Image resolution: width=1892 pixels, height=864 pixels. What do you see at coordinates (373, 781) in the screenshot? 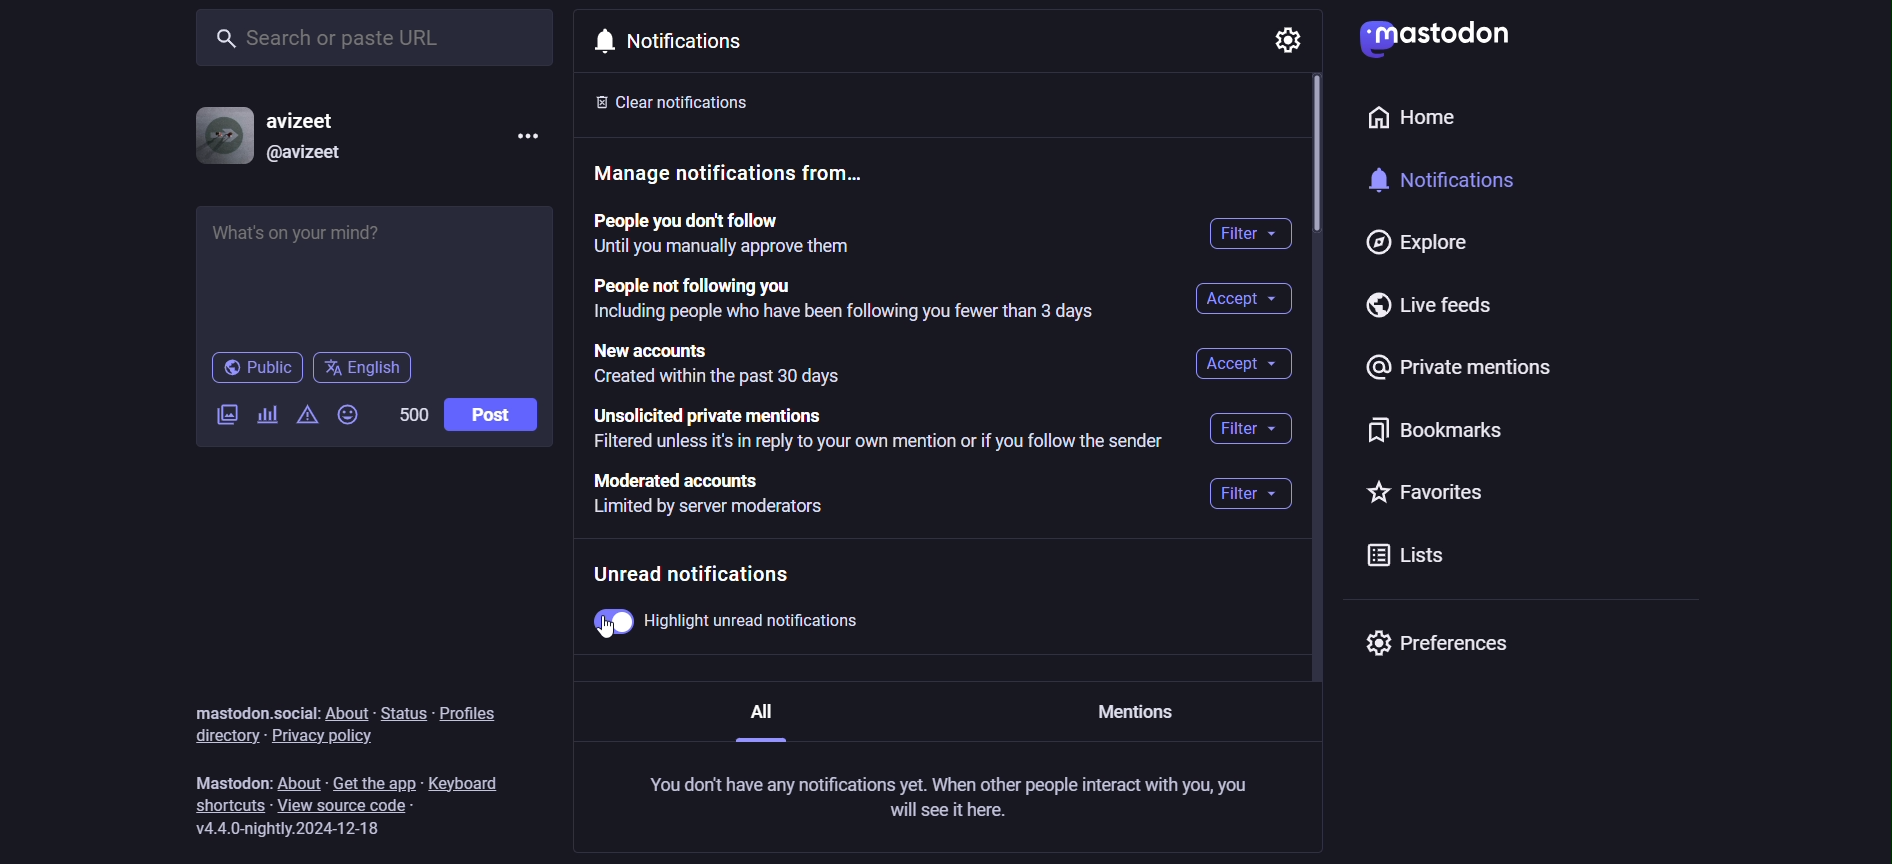
I see `get the app` at bounding box center [373, 781].